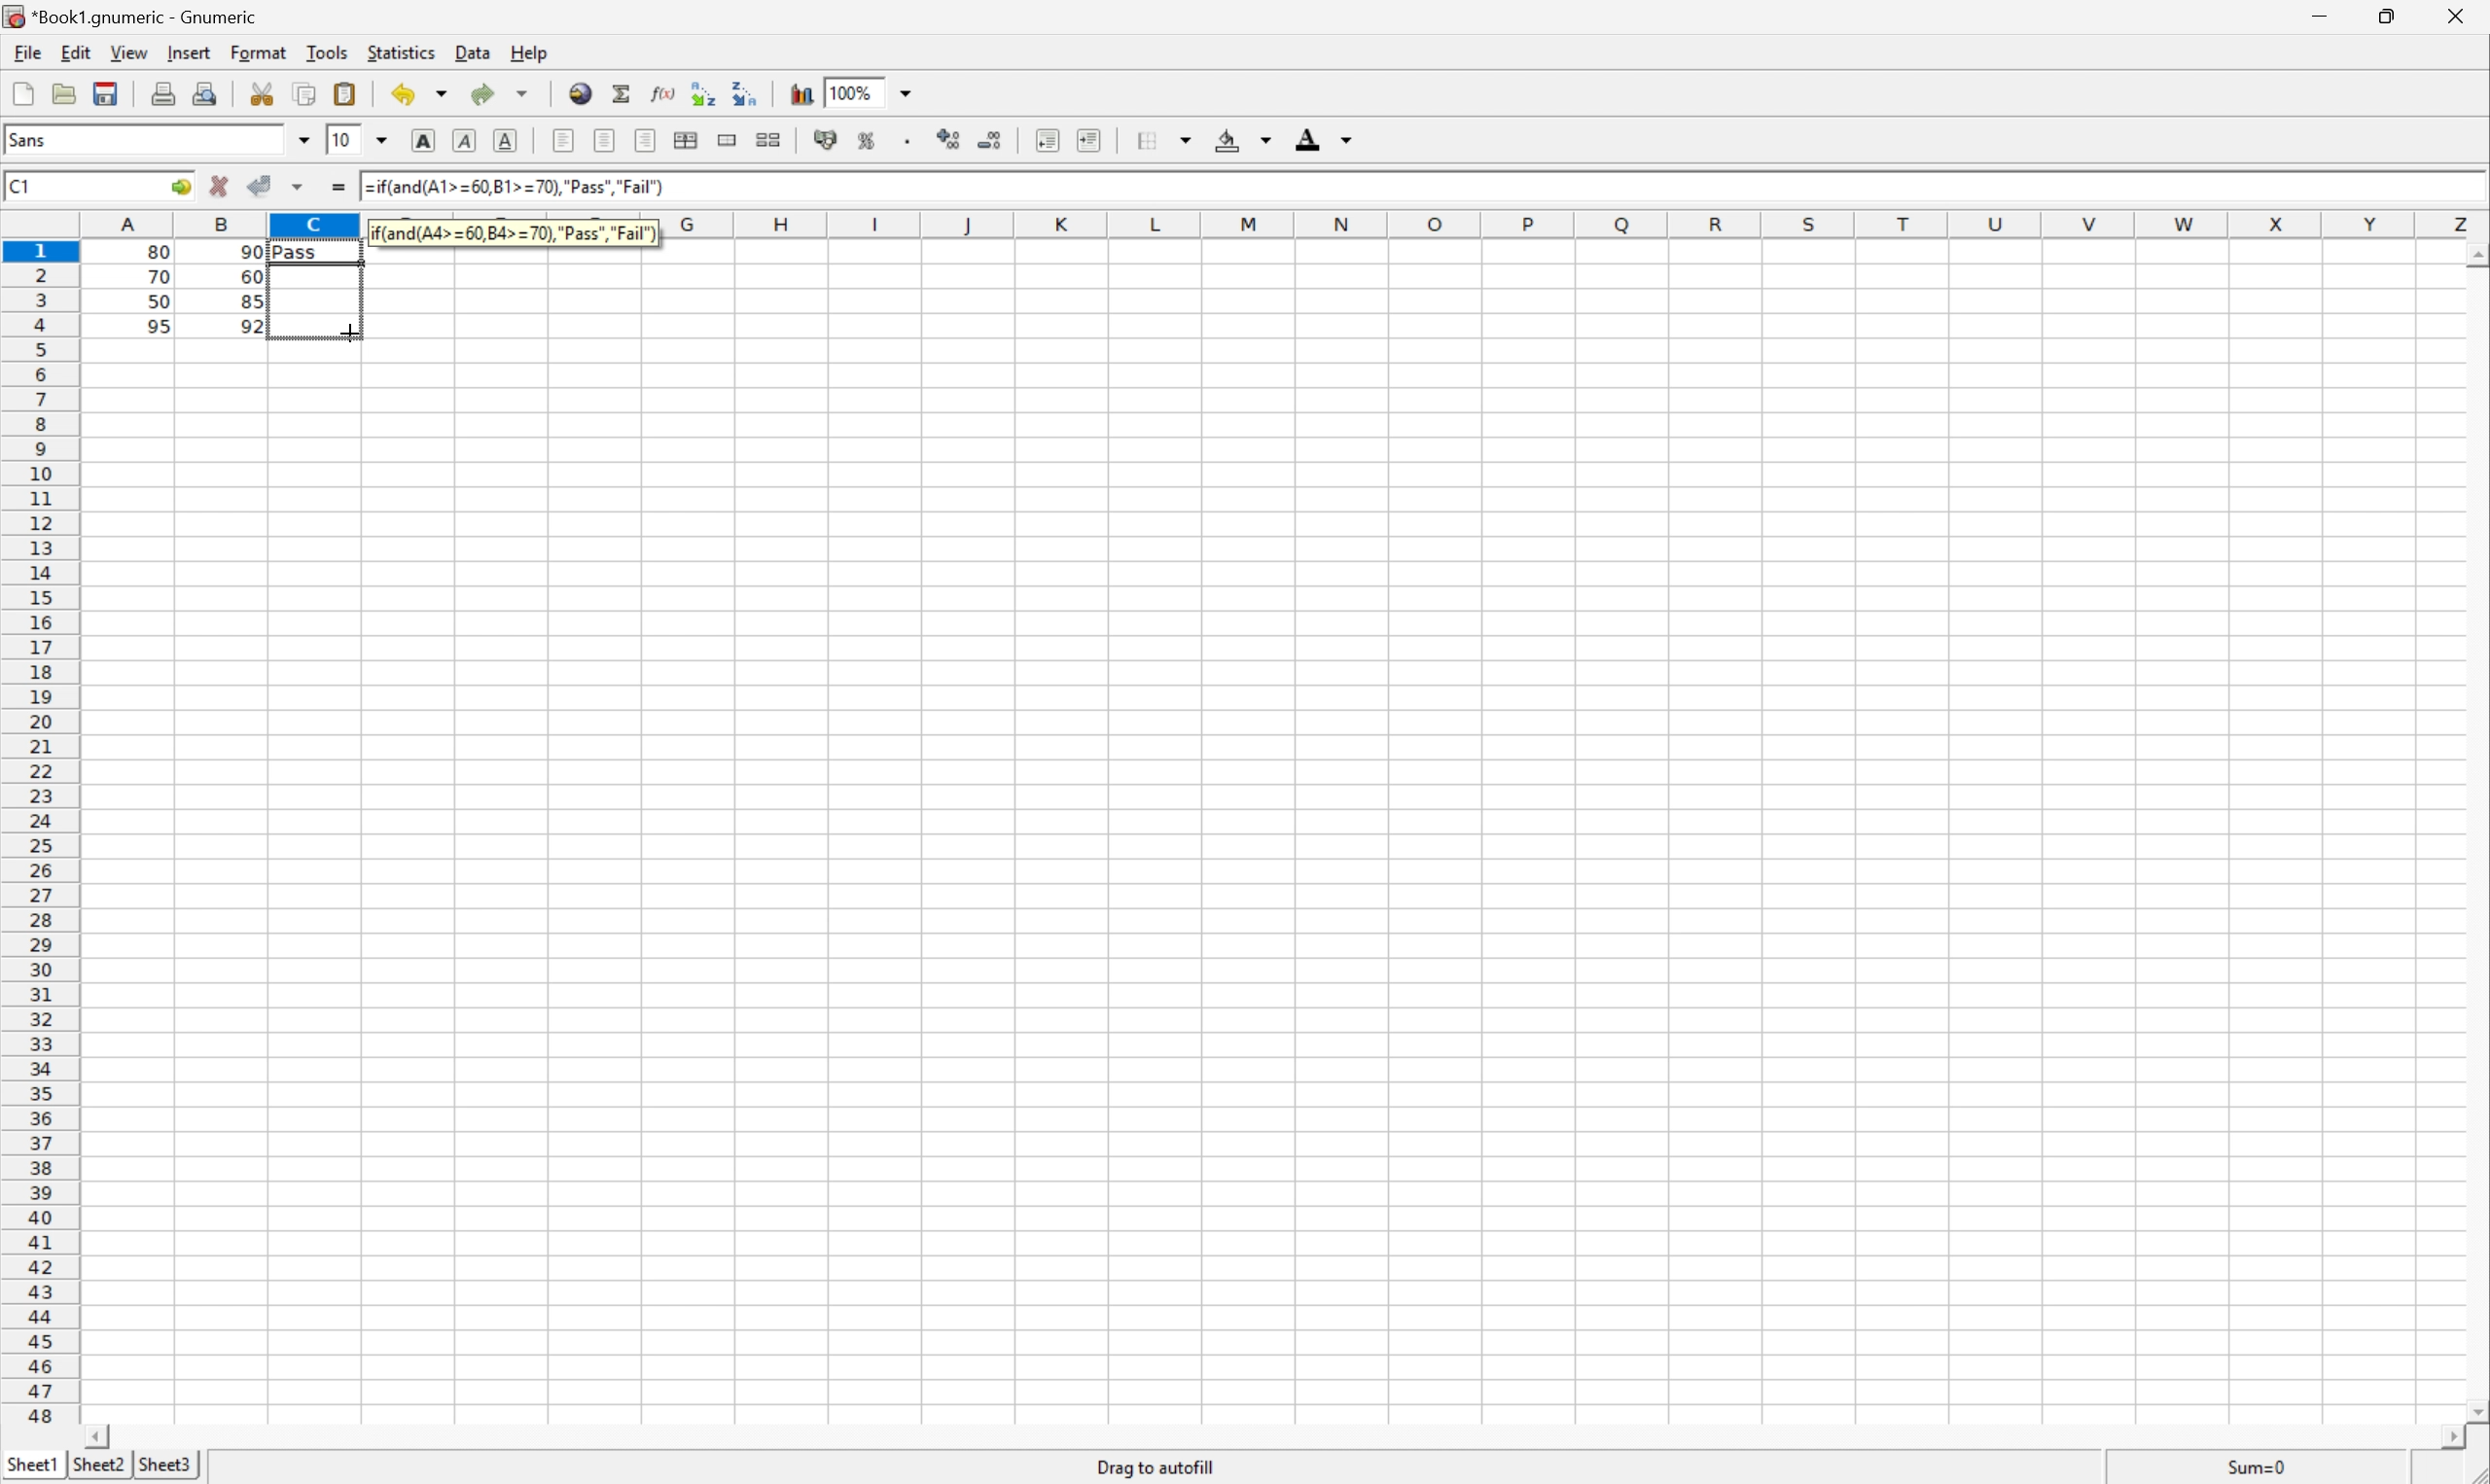 This screenshot has height=1484, width=2490. Describe the element at coordinates (870, 137) in the screenshot. I see `Format the selection as percentage` at that location.